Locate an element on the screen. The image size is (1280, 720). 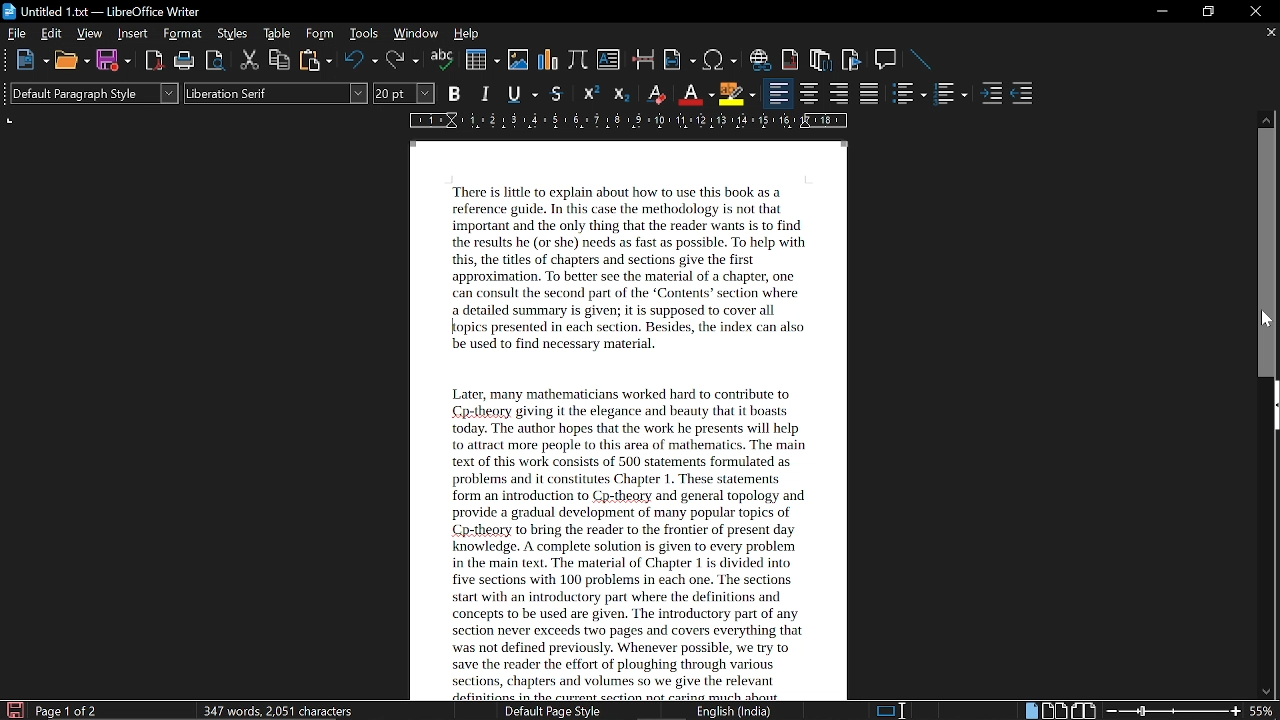
export as pdf is located at coordinates (150, 62).